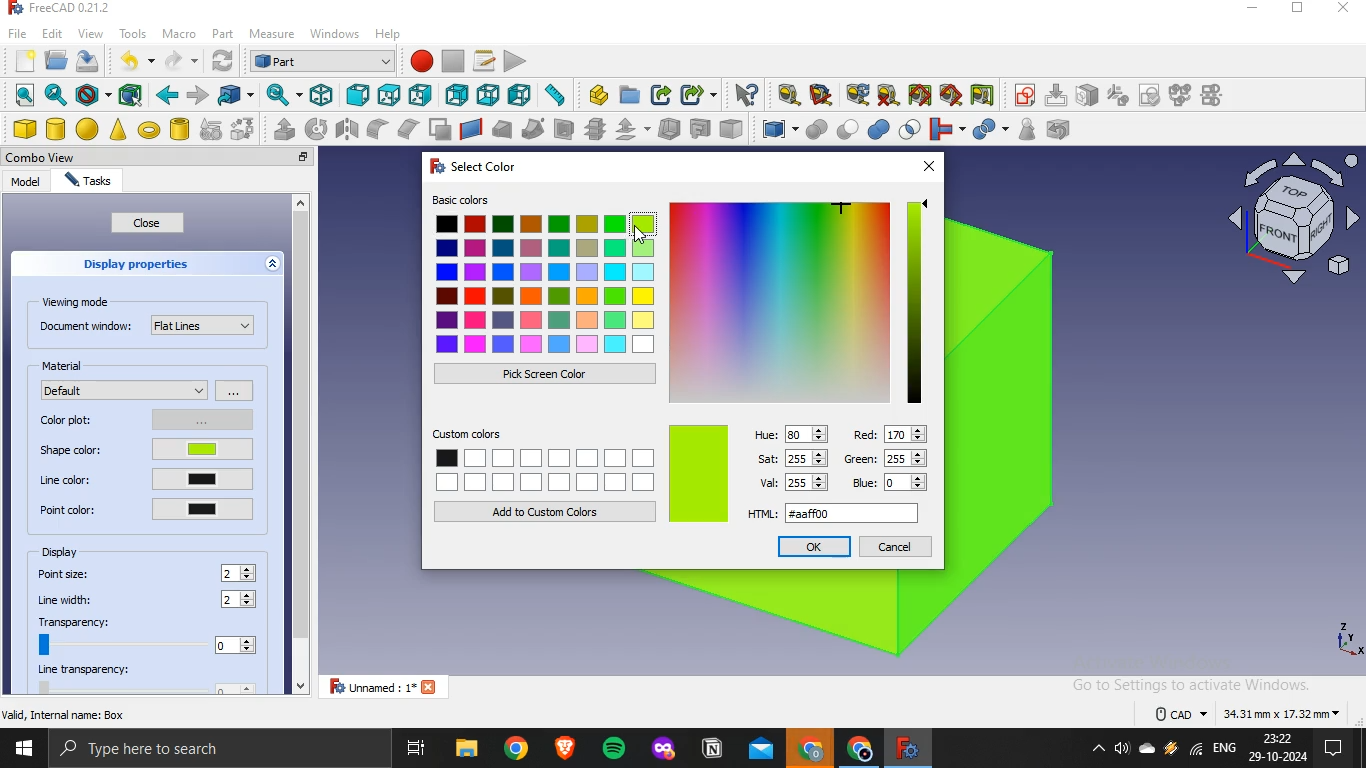 The image size is (1366, 768). I want to click on check geometry, so click(1026, 129).